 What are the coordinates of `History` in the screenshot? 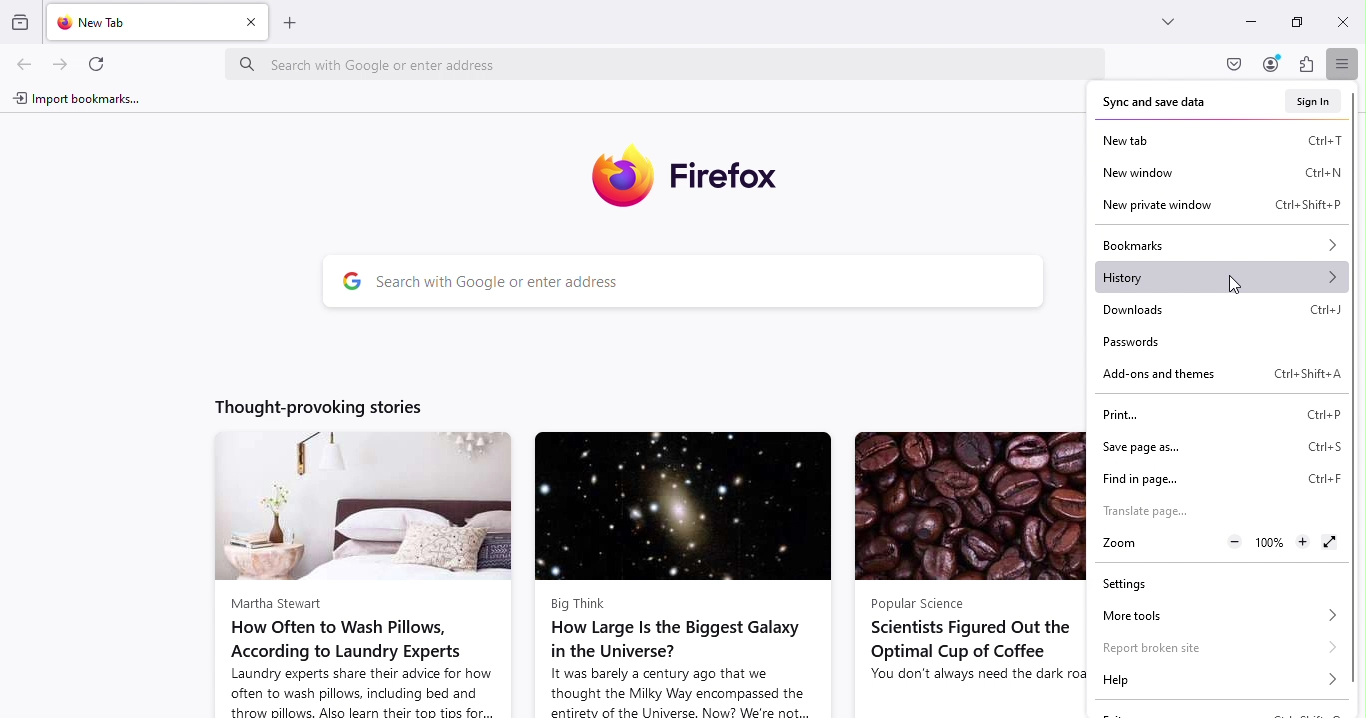 It's located at (1221, 278).